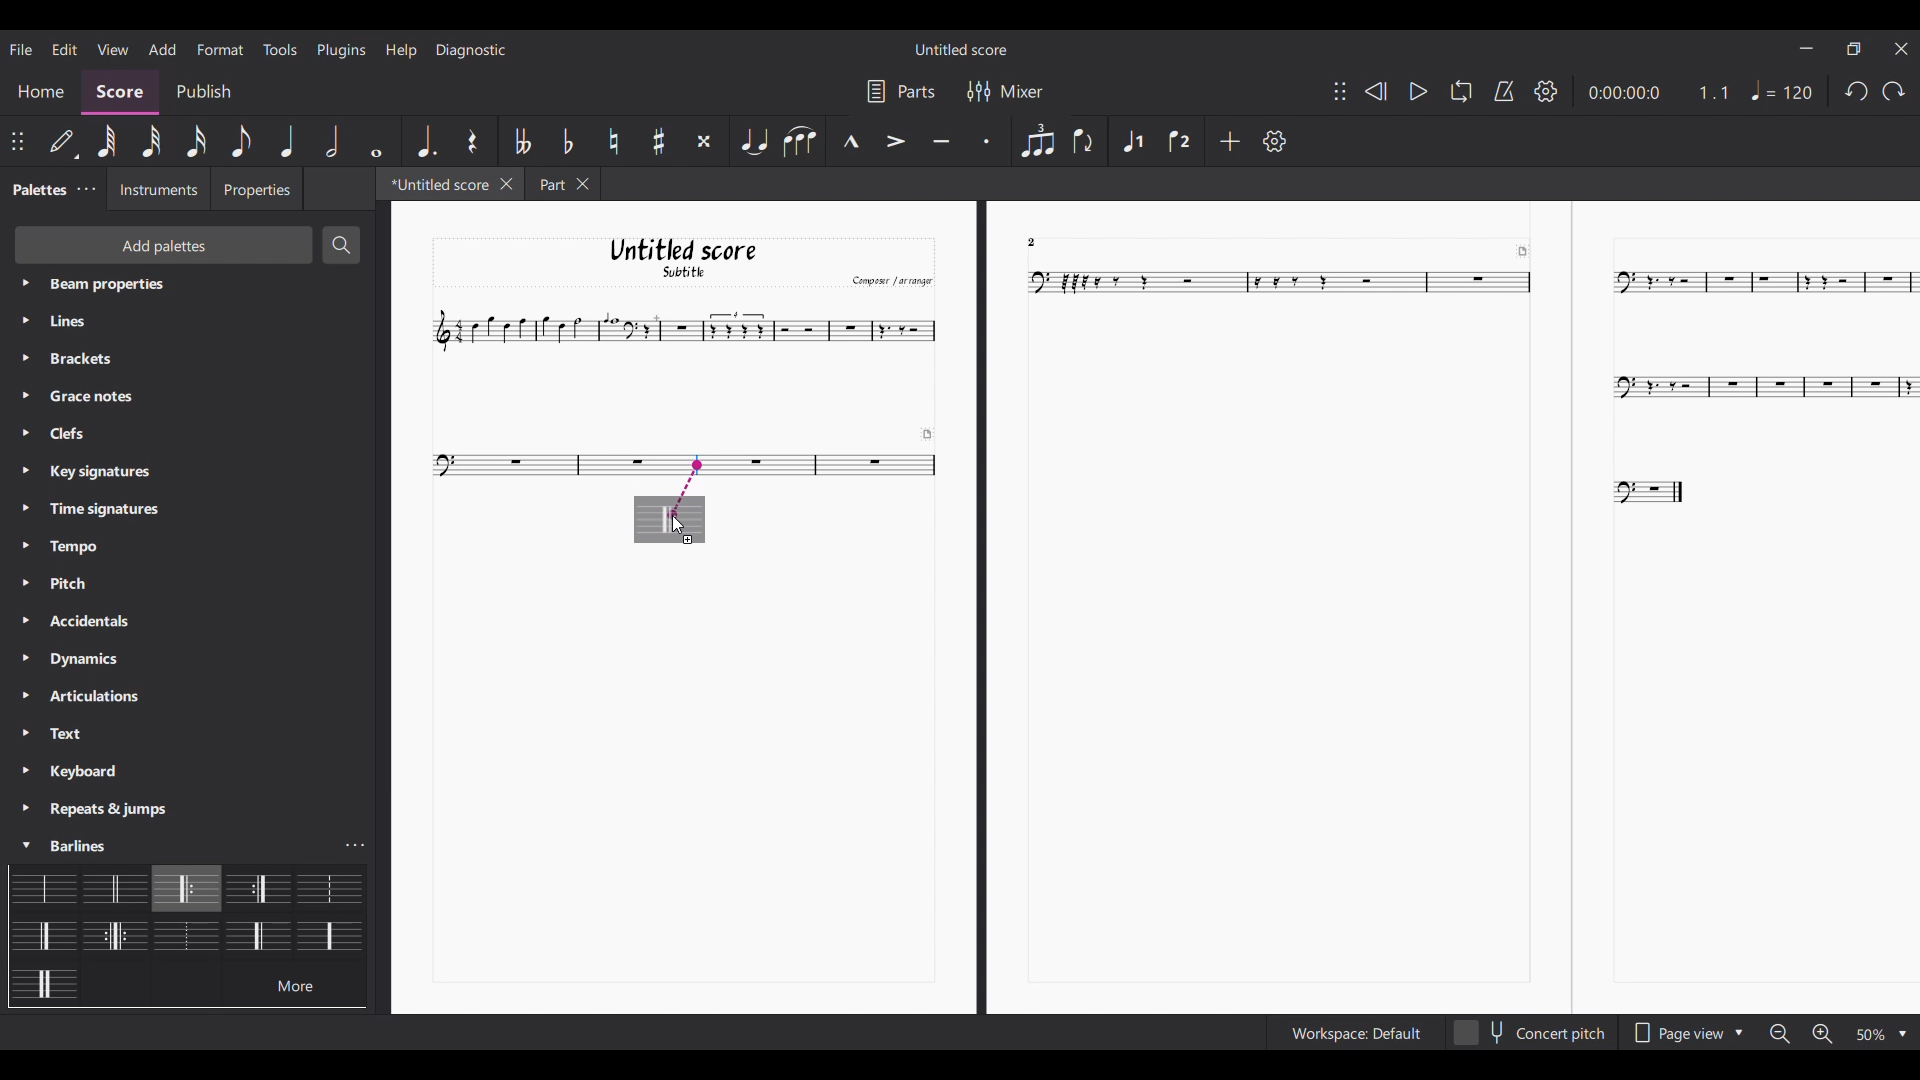  What do you see at coordinates (1894, 91) in the screenshot?
I see `Redo` at bounding box center [1894, 91].